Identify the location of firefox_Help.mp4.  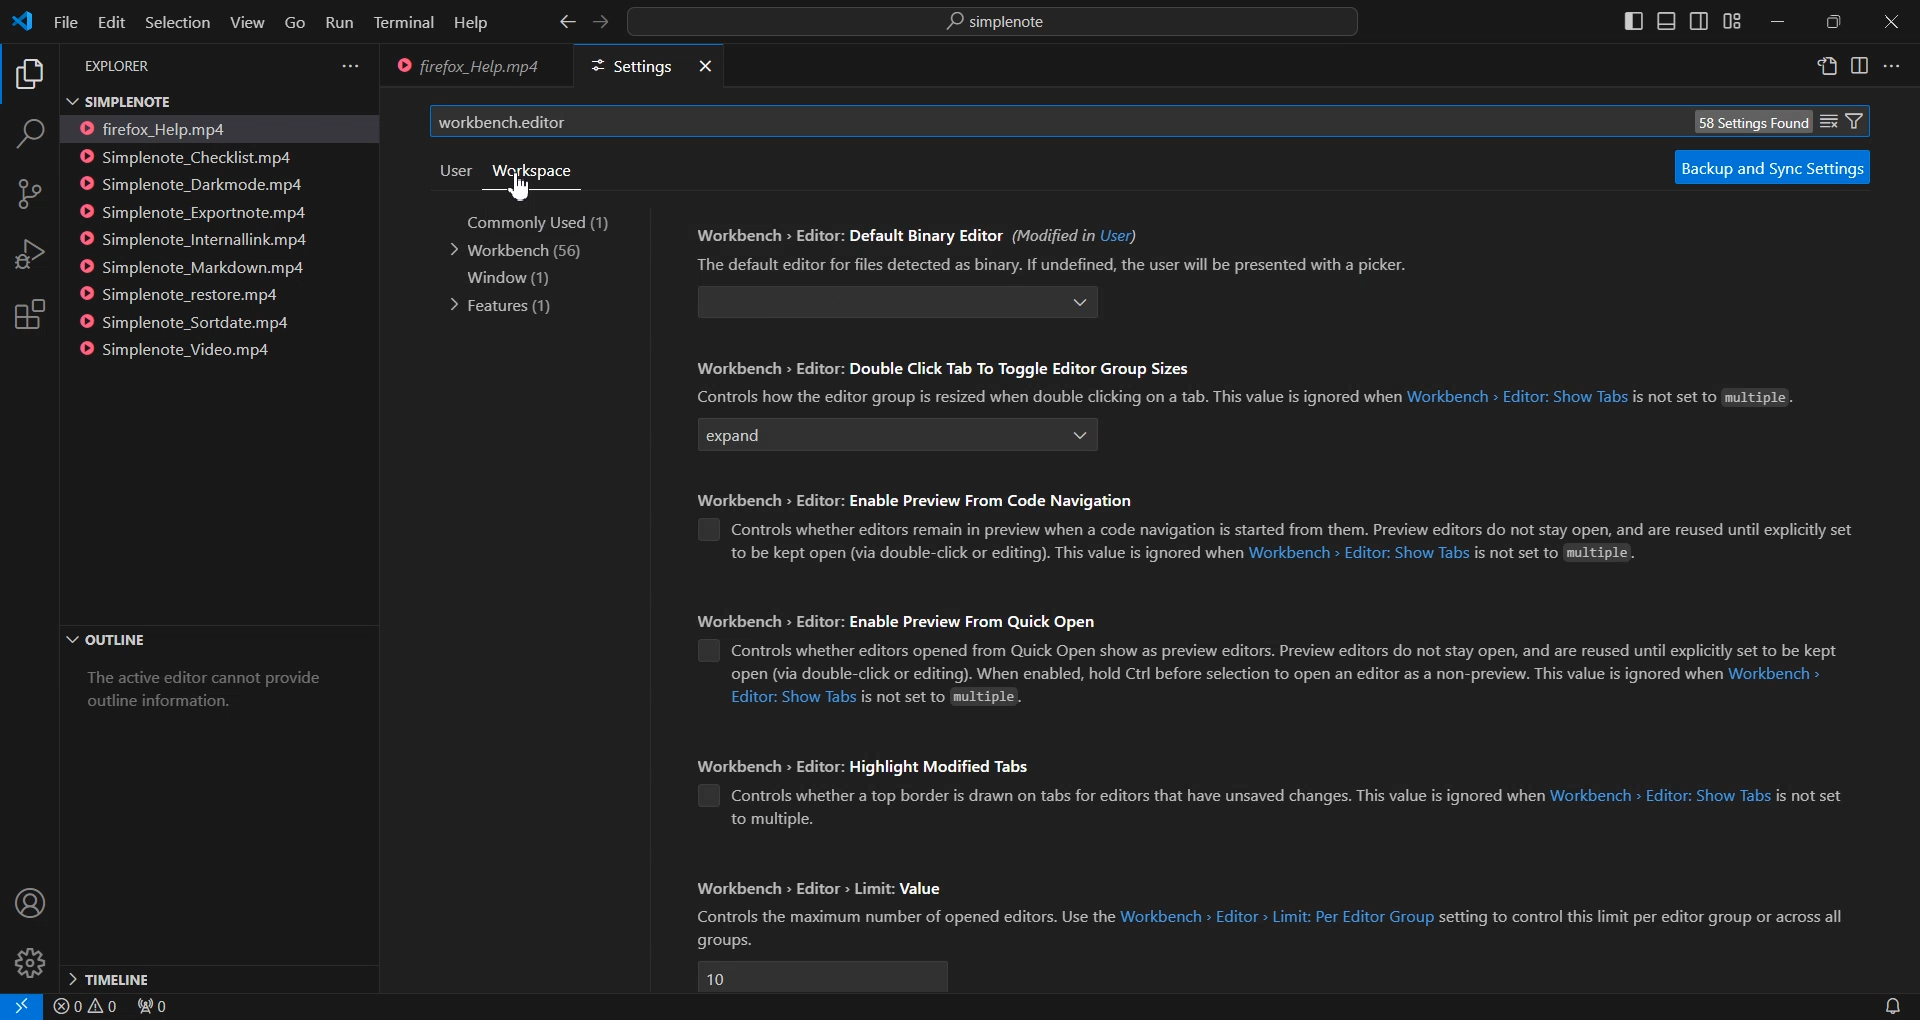
(466, 68).